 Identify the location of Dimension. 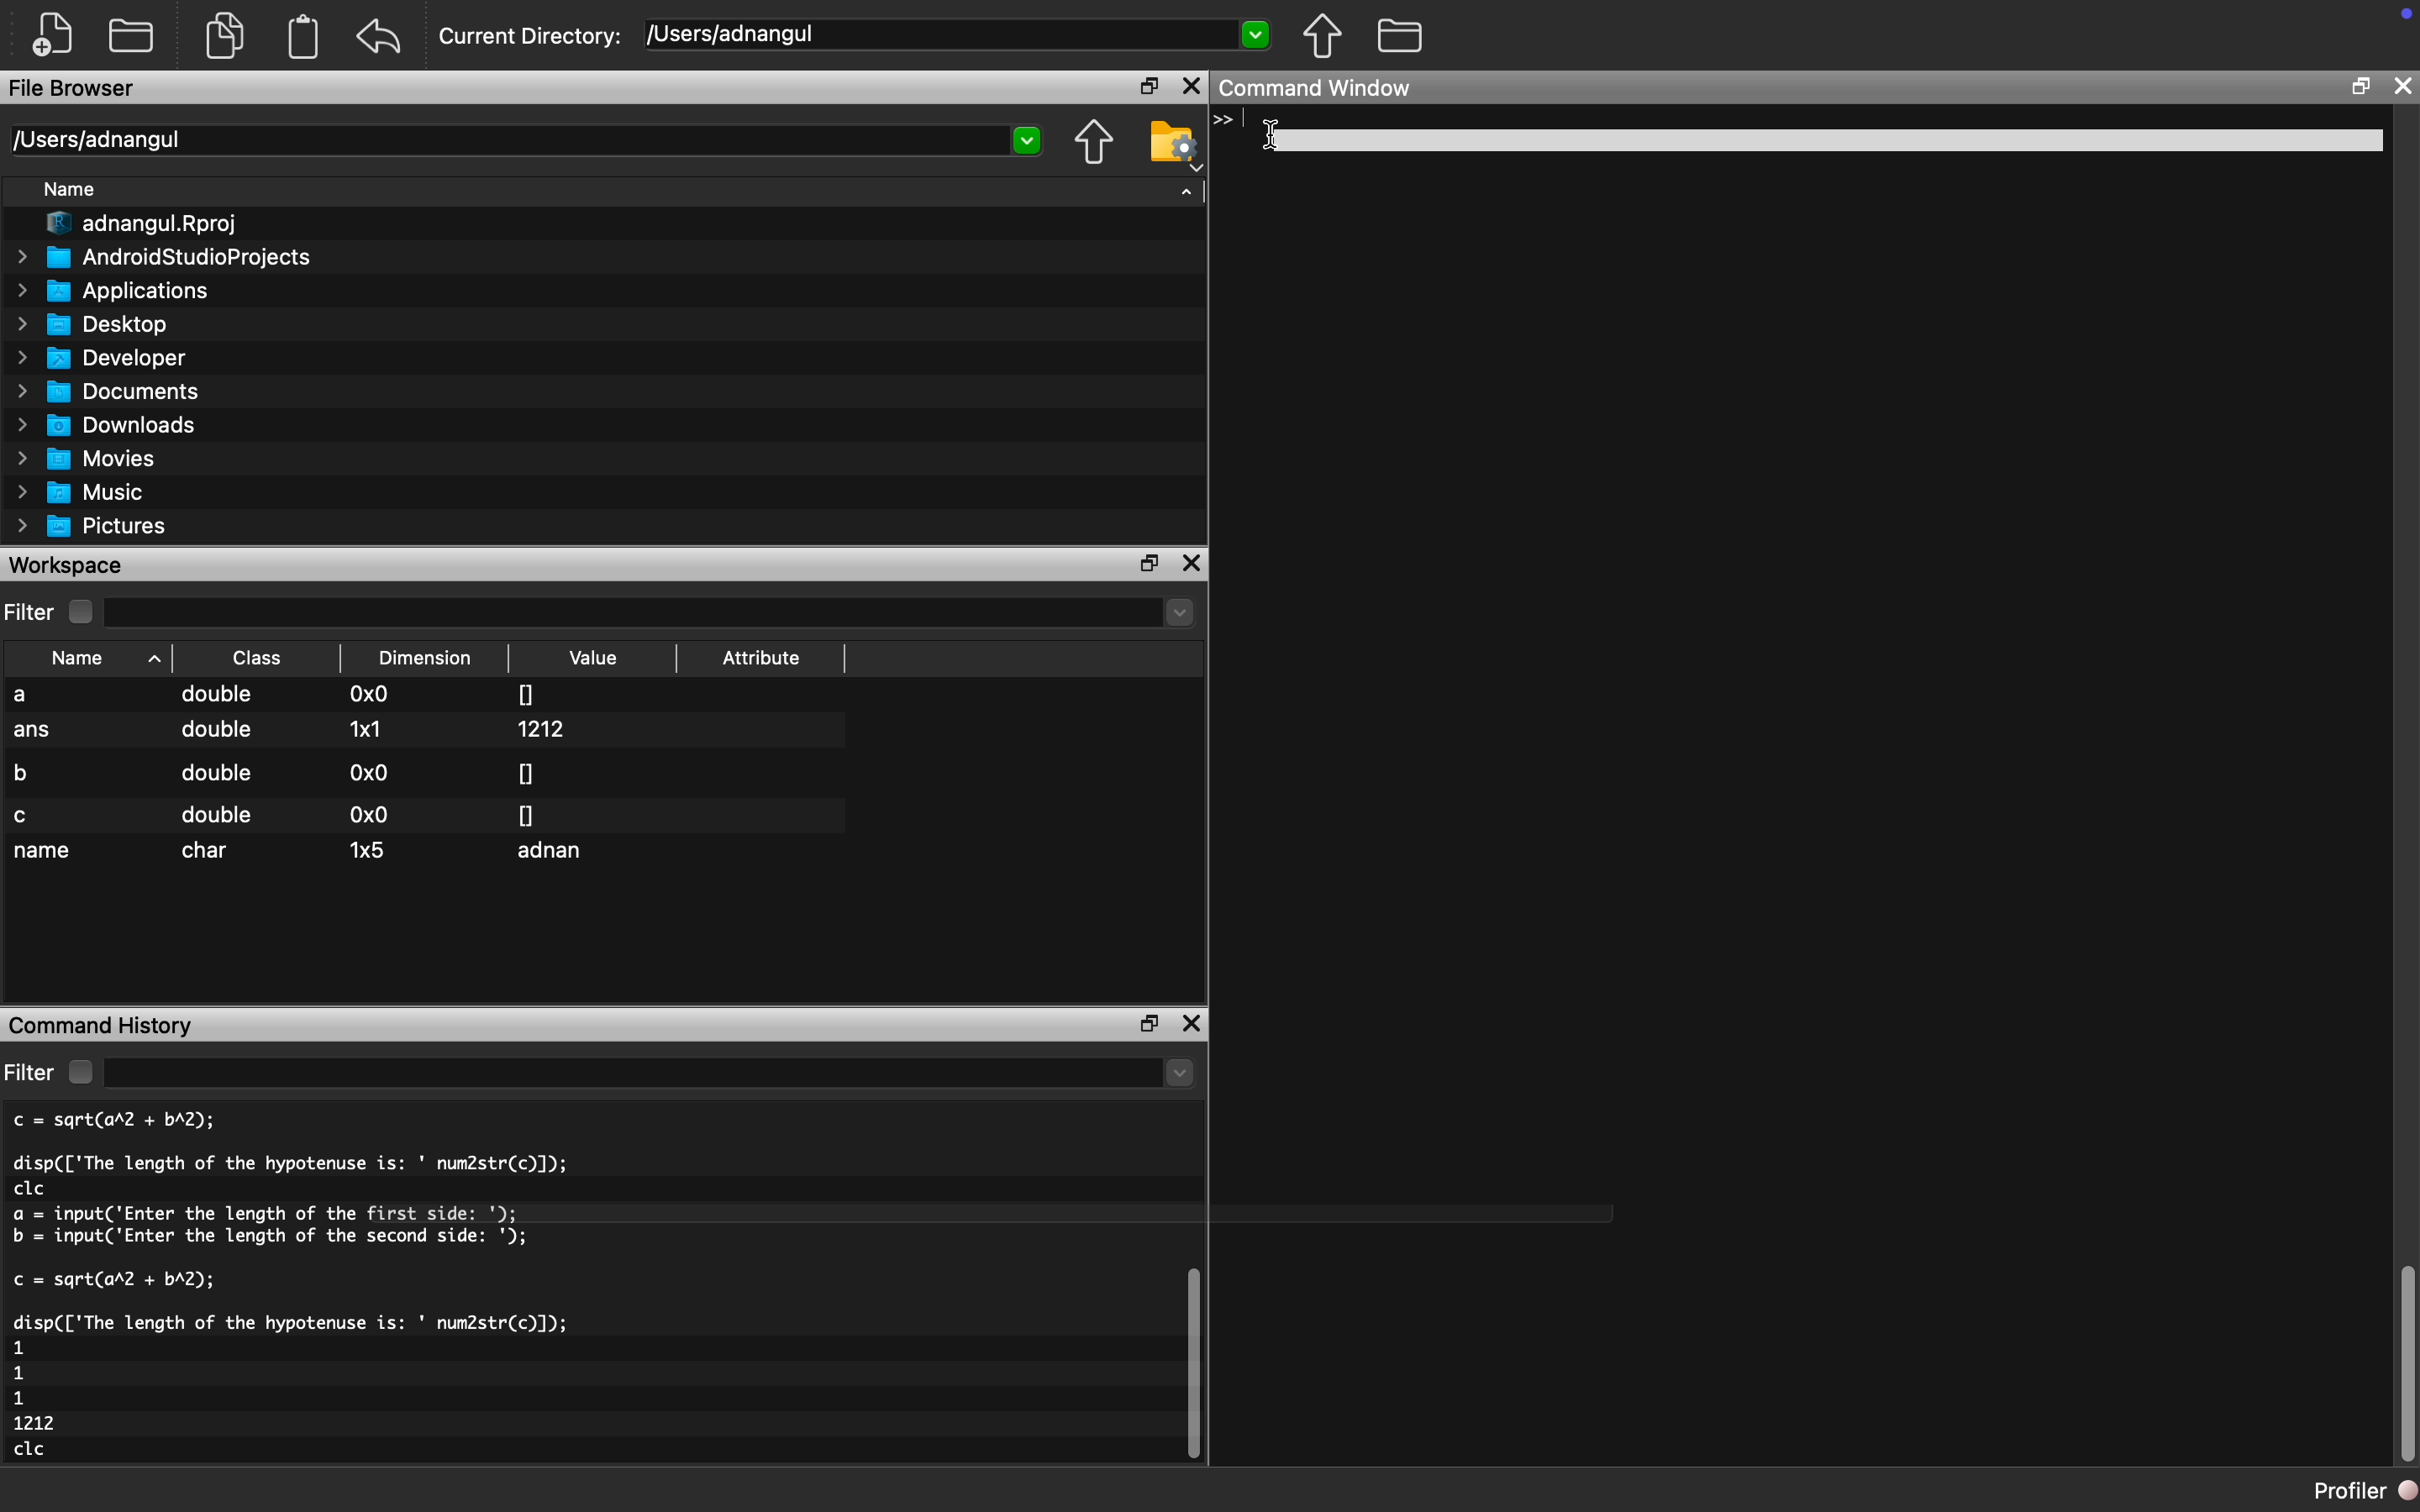
(431, 658).